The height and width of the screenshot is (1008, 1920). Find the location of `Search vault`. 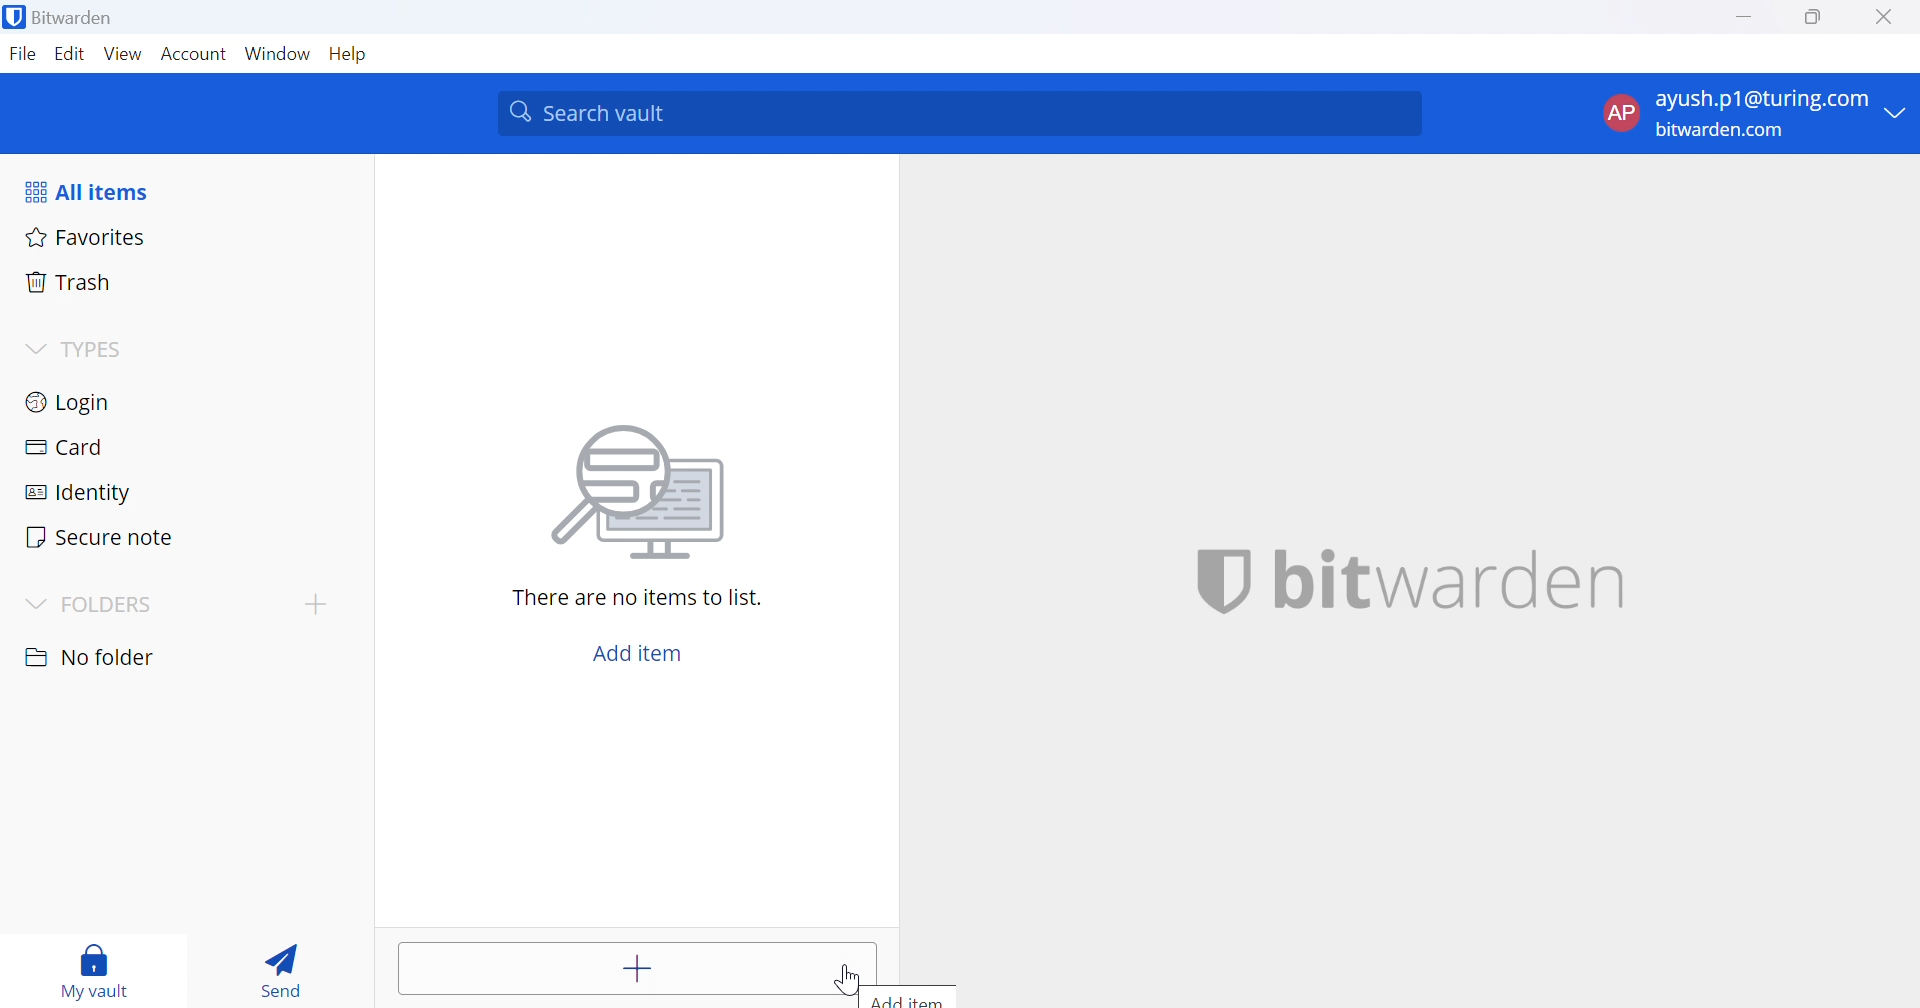

Search vault is located at coordinates (962, 113).